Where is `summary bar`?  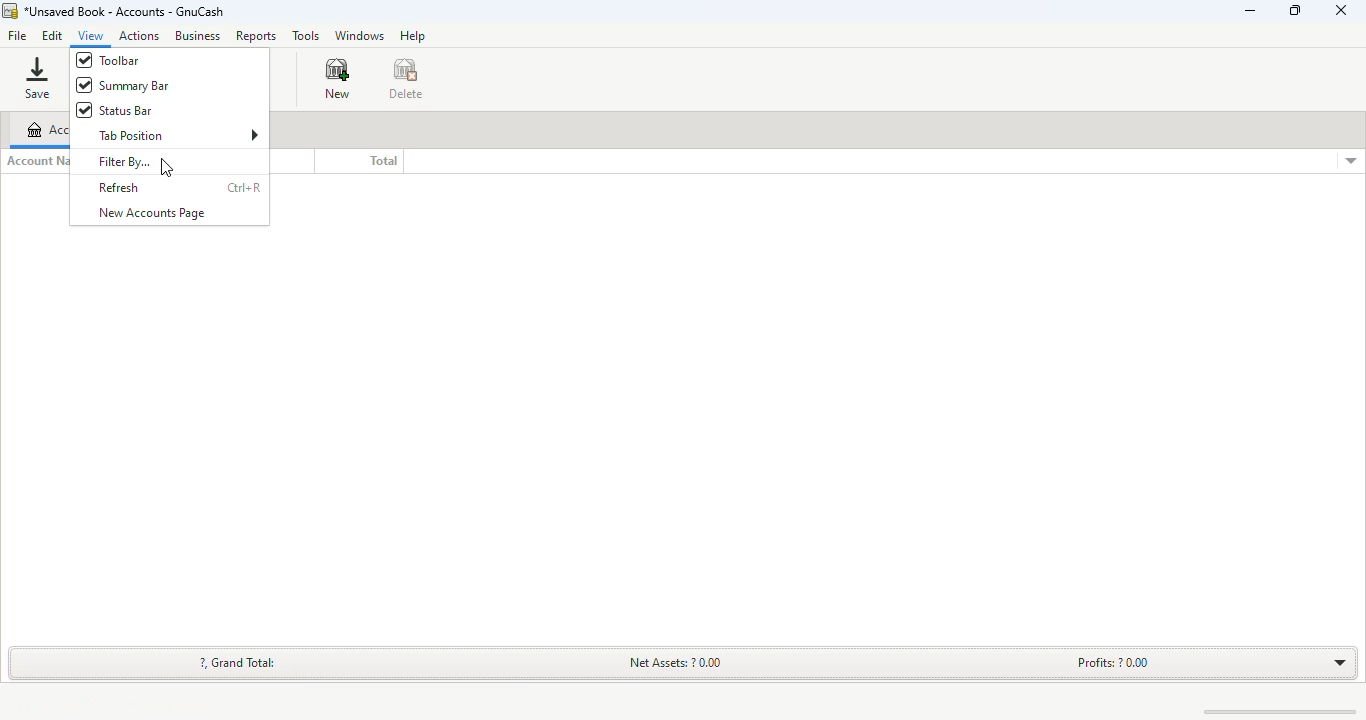
summary bar is located at coordinates (126, 86).